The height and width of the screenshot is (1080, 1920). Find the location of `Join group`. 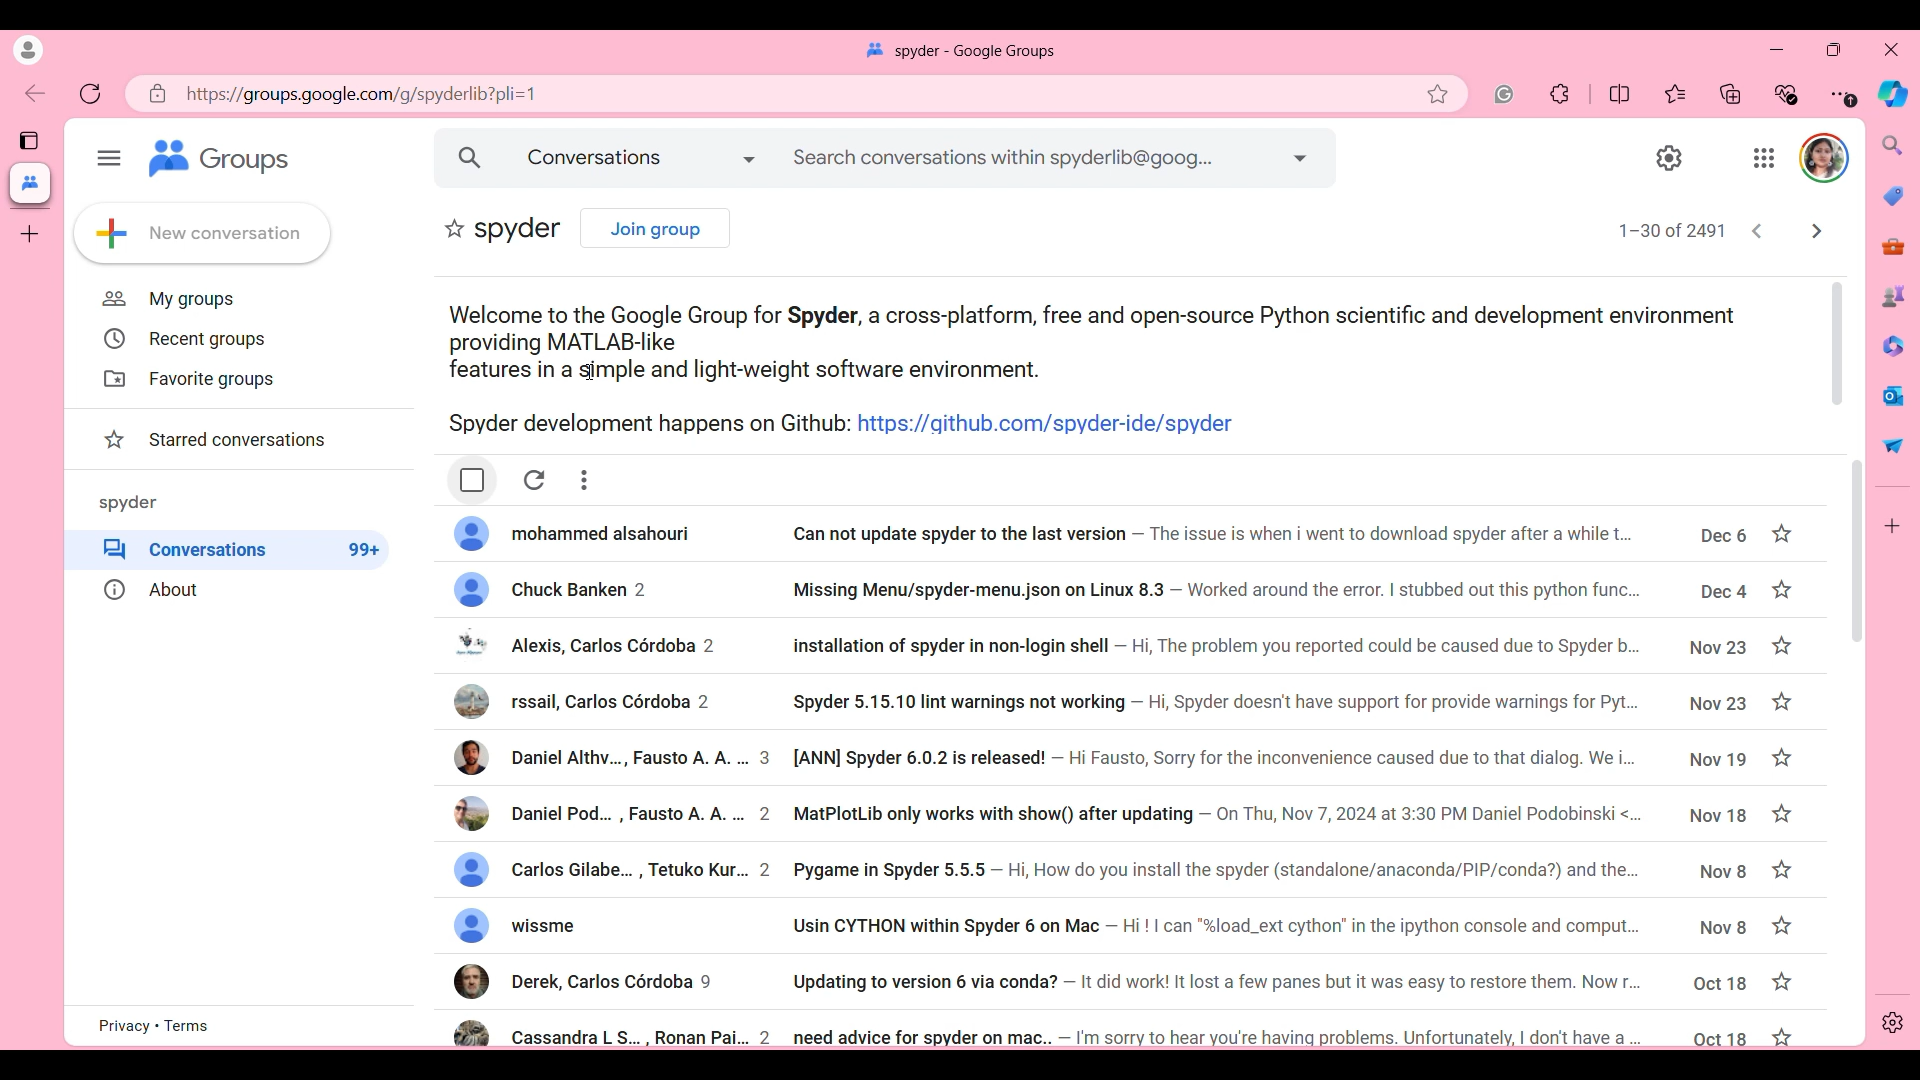

Join group is located at coordinates (656, 229).